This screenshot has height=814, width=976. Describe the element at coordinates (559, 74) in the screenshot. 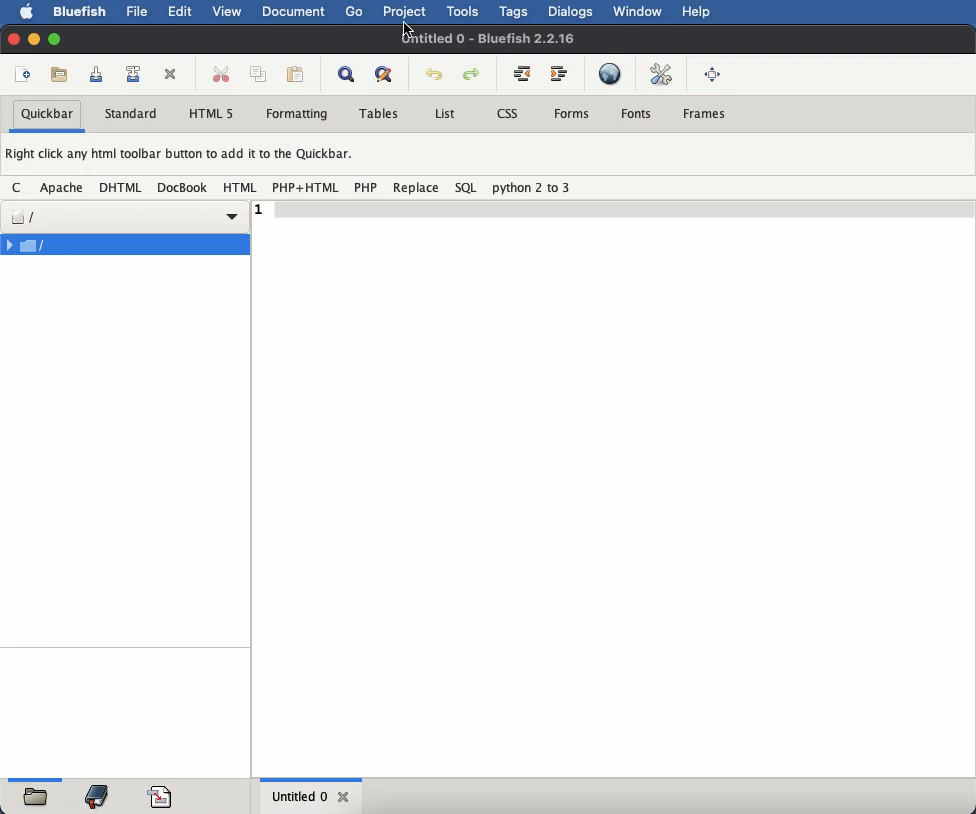

I see `indent` at that location.